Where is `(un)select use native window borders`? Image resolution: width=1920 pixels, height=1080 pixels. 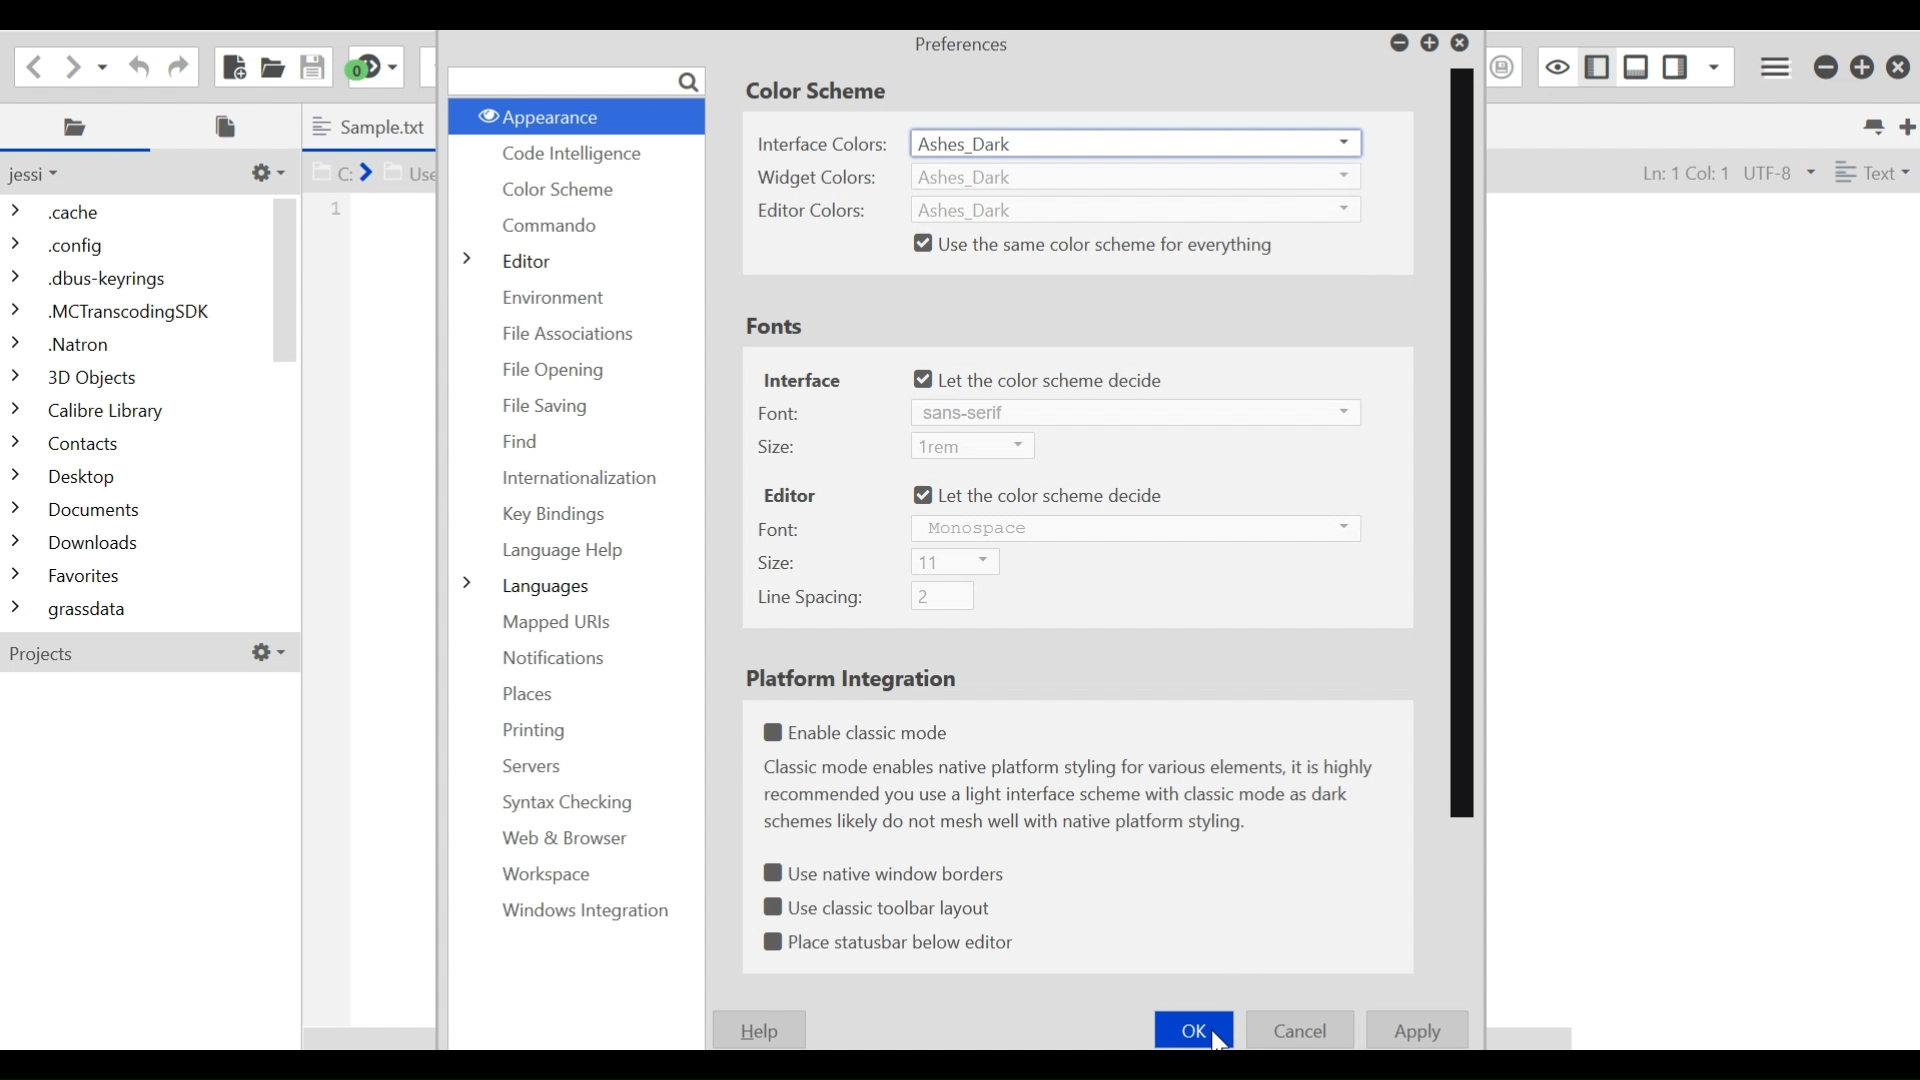
(un)select use native window borders is located at coordinates (890, 870).